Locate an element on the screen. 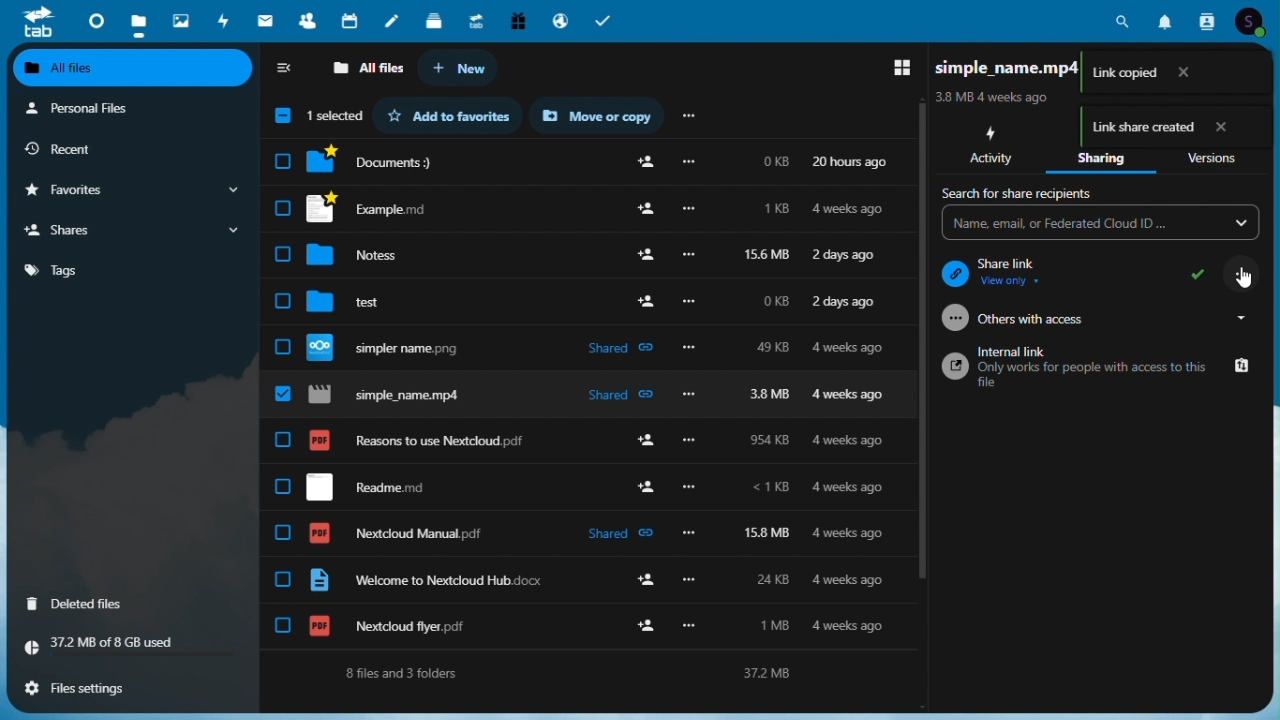 The image size is (1280, 720). files is located at coordinates (585, 534).